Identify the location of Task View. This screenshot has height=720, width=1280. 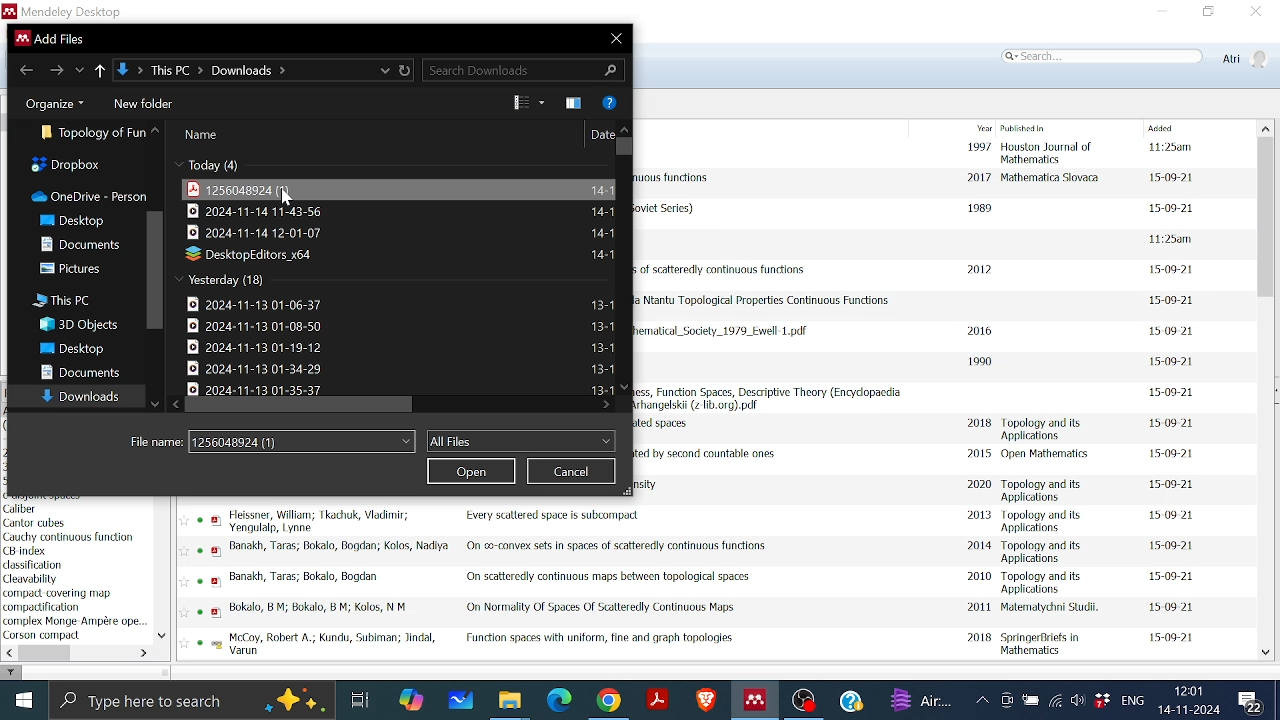
(360, 700).